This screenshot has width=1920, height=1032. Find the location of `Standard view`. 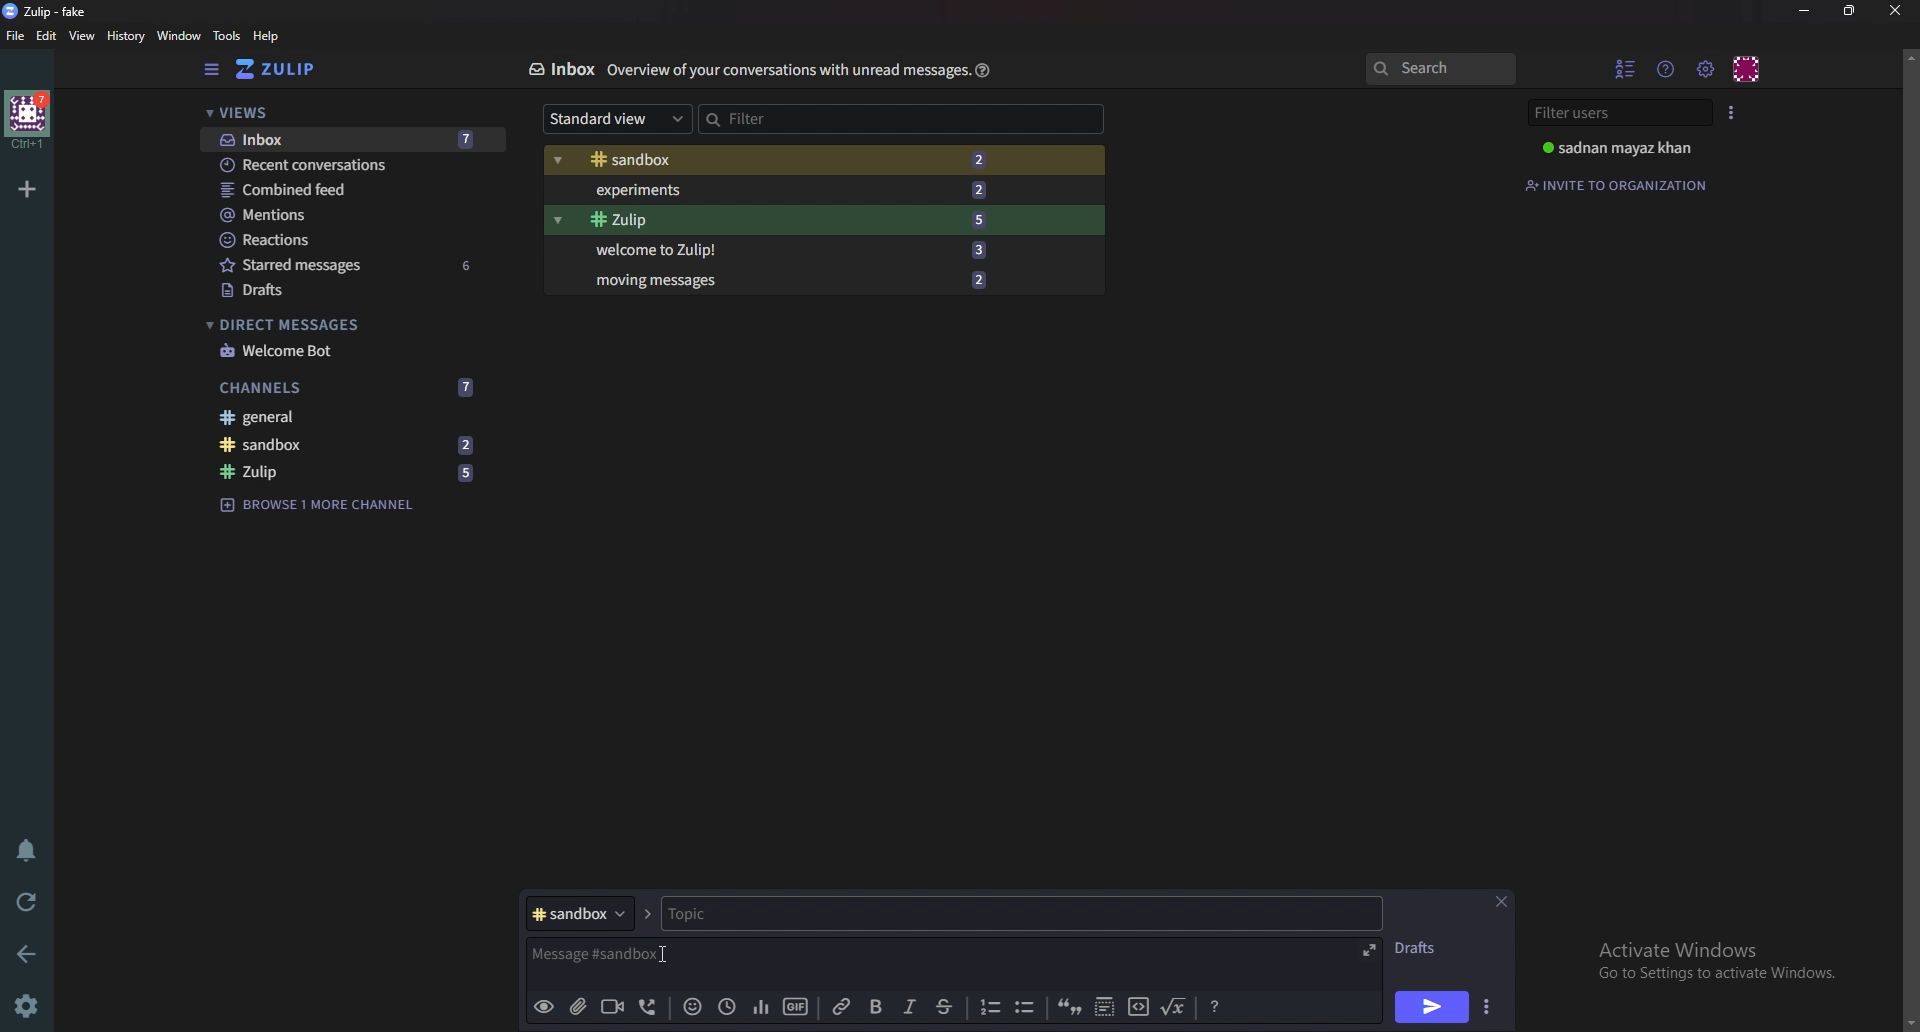

Standard view is located at coordinates (611, 120).